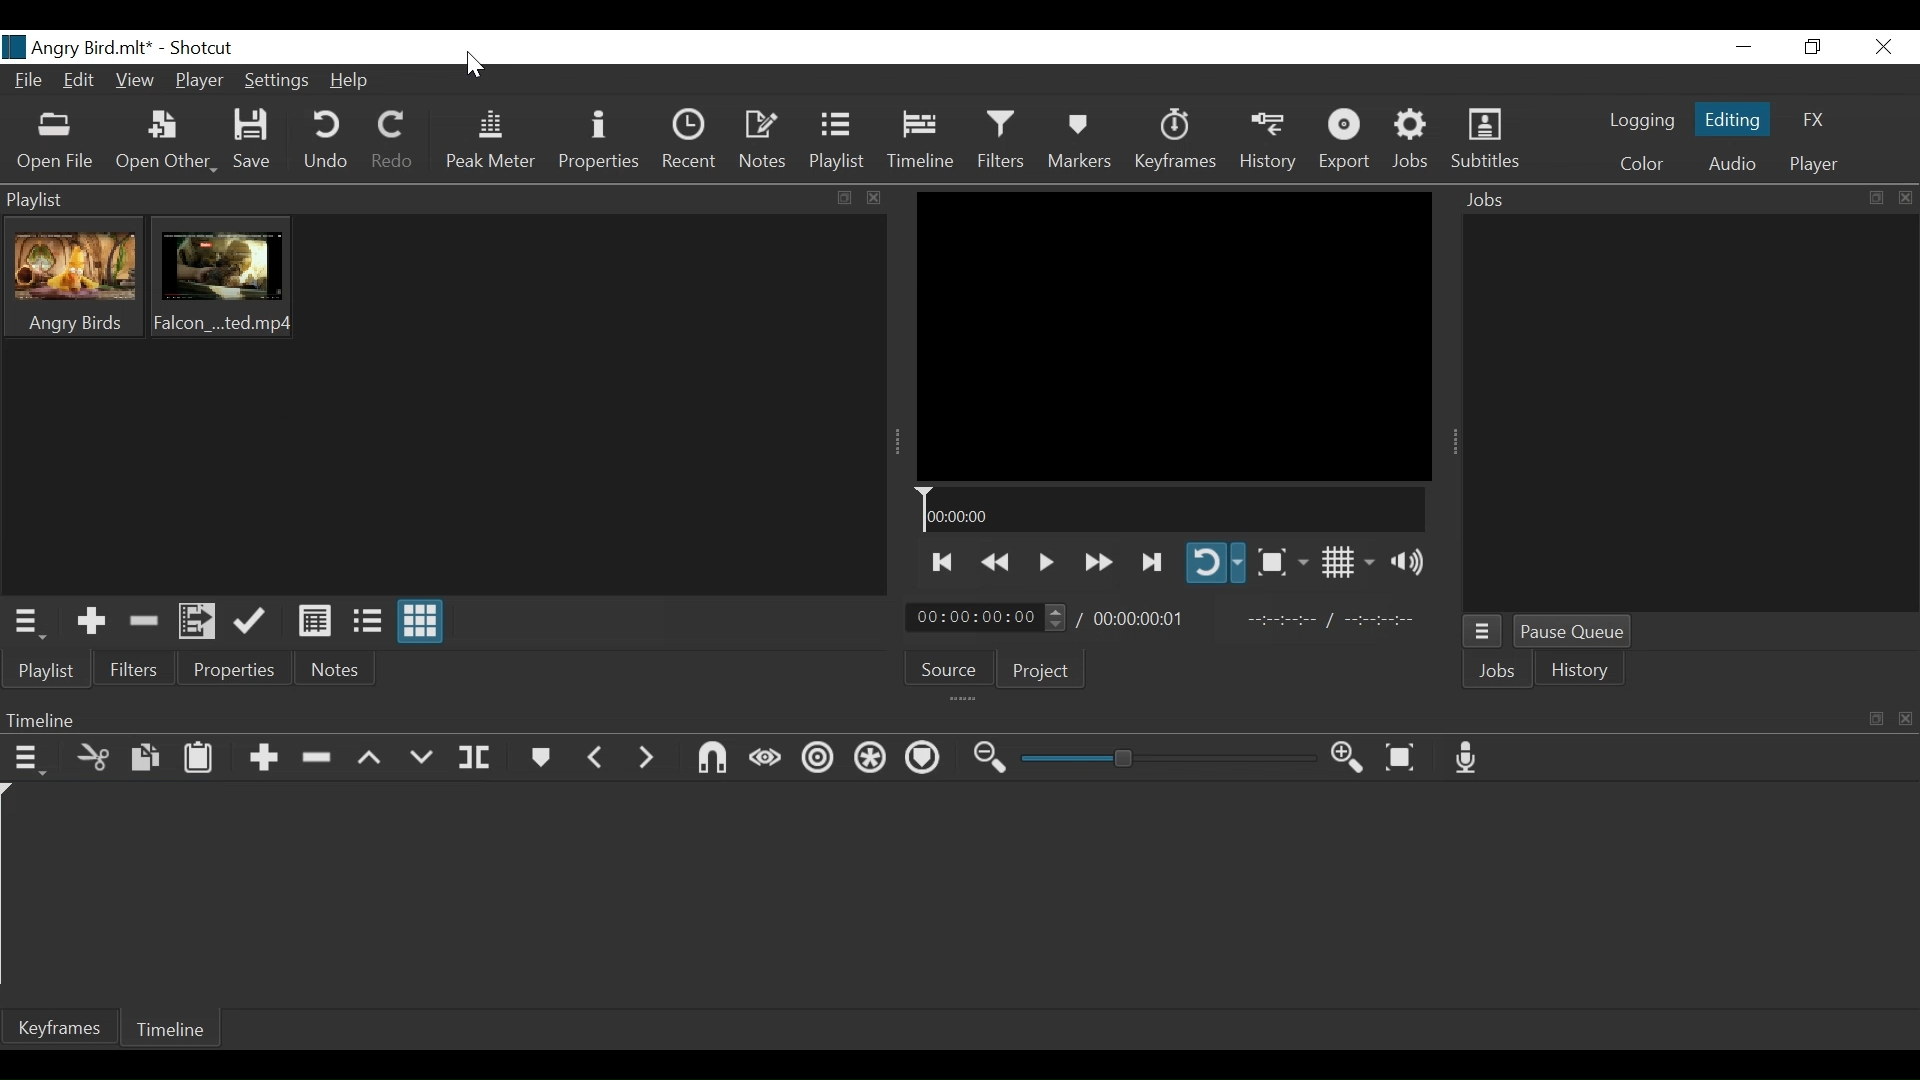  Describe the element at coordinates (997, 561) in the screenshot. I see `play backwards quickly` at that location.